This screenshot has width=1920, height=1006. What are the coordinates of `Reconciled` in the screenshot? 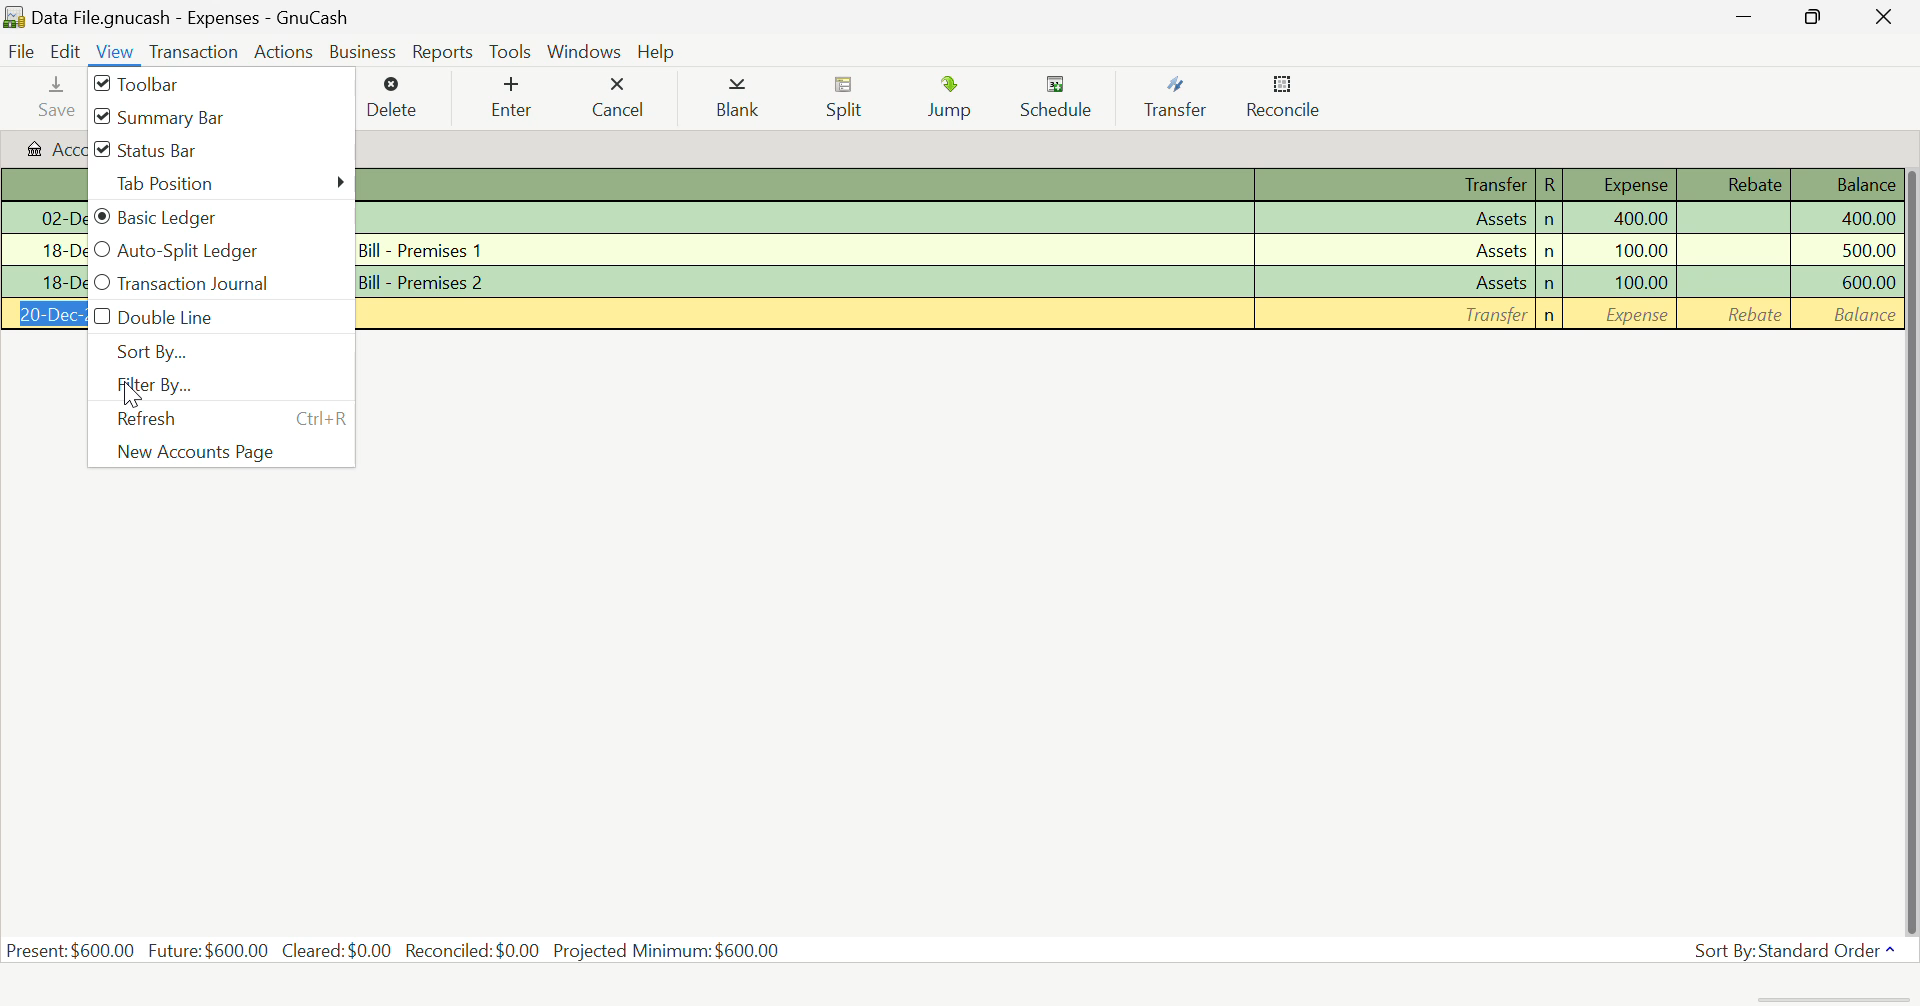 It's located at (473, 951).